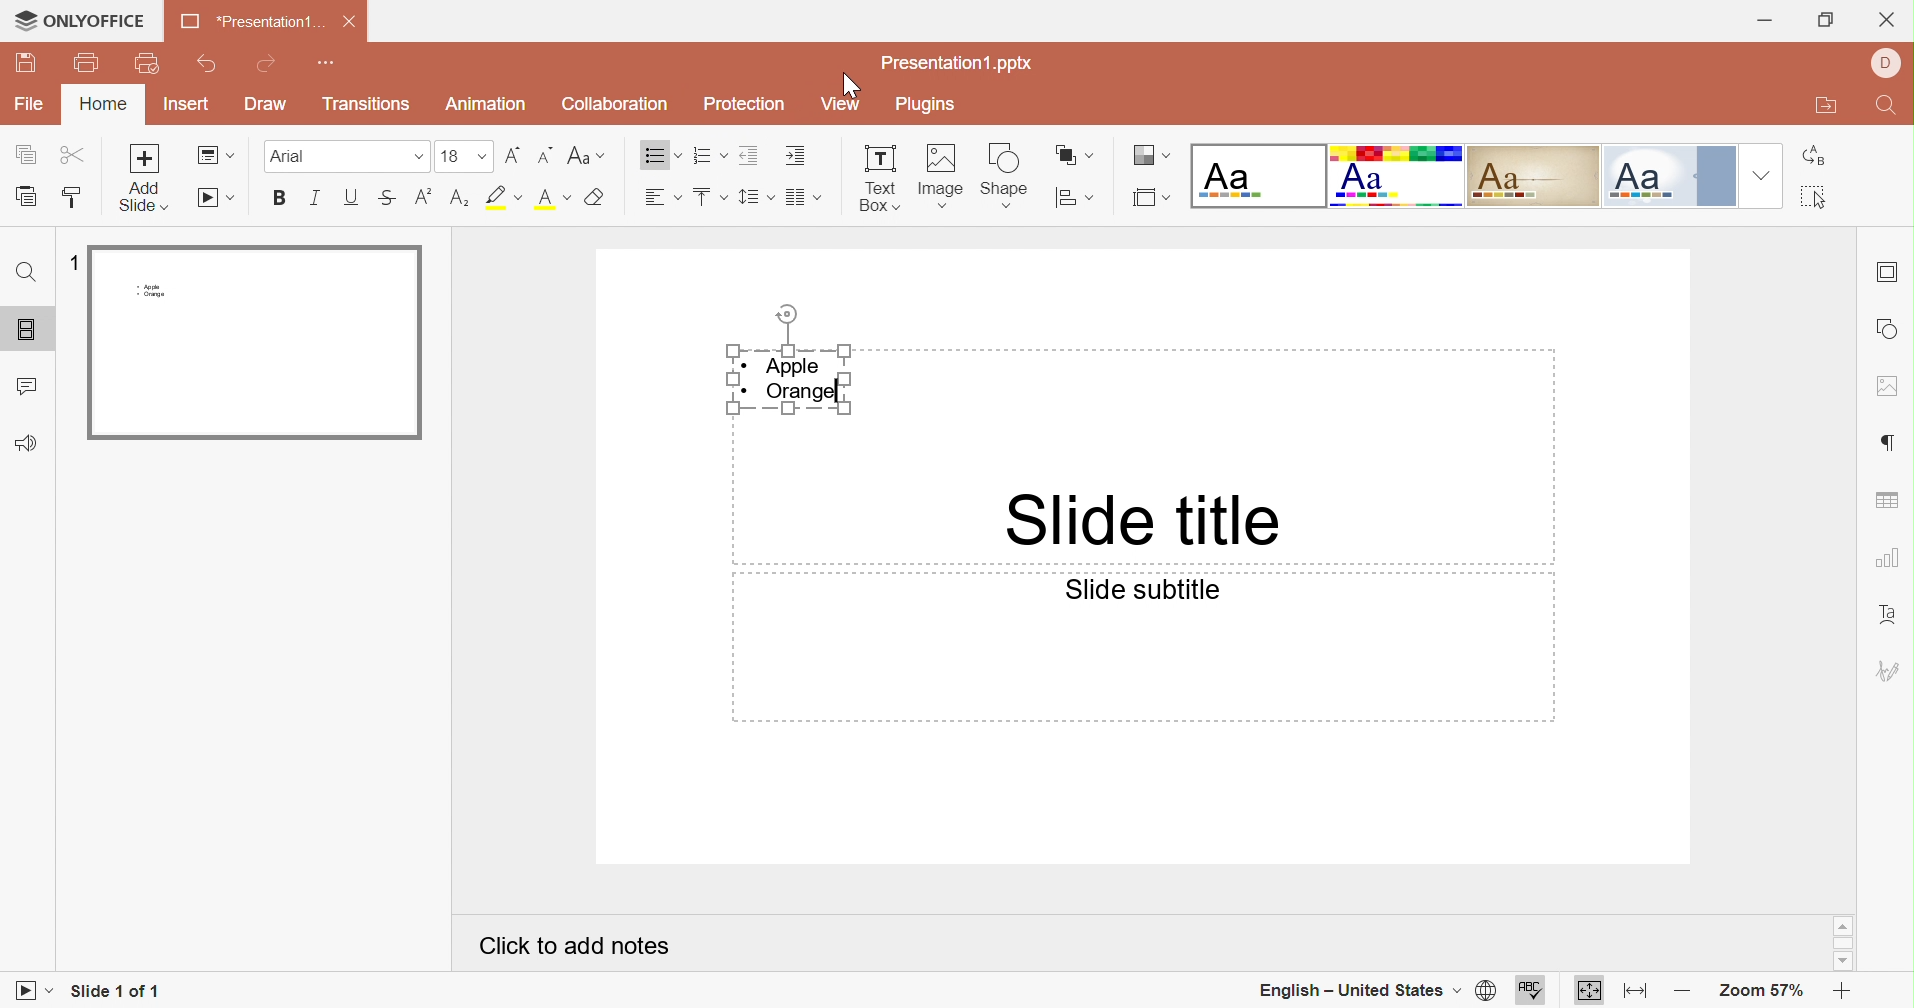 This screenshot has width=1914, height=1008. I want to click on paragraph settings, so click(1892, 438).